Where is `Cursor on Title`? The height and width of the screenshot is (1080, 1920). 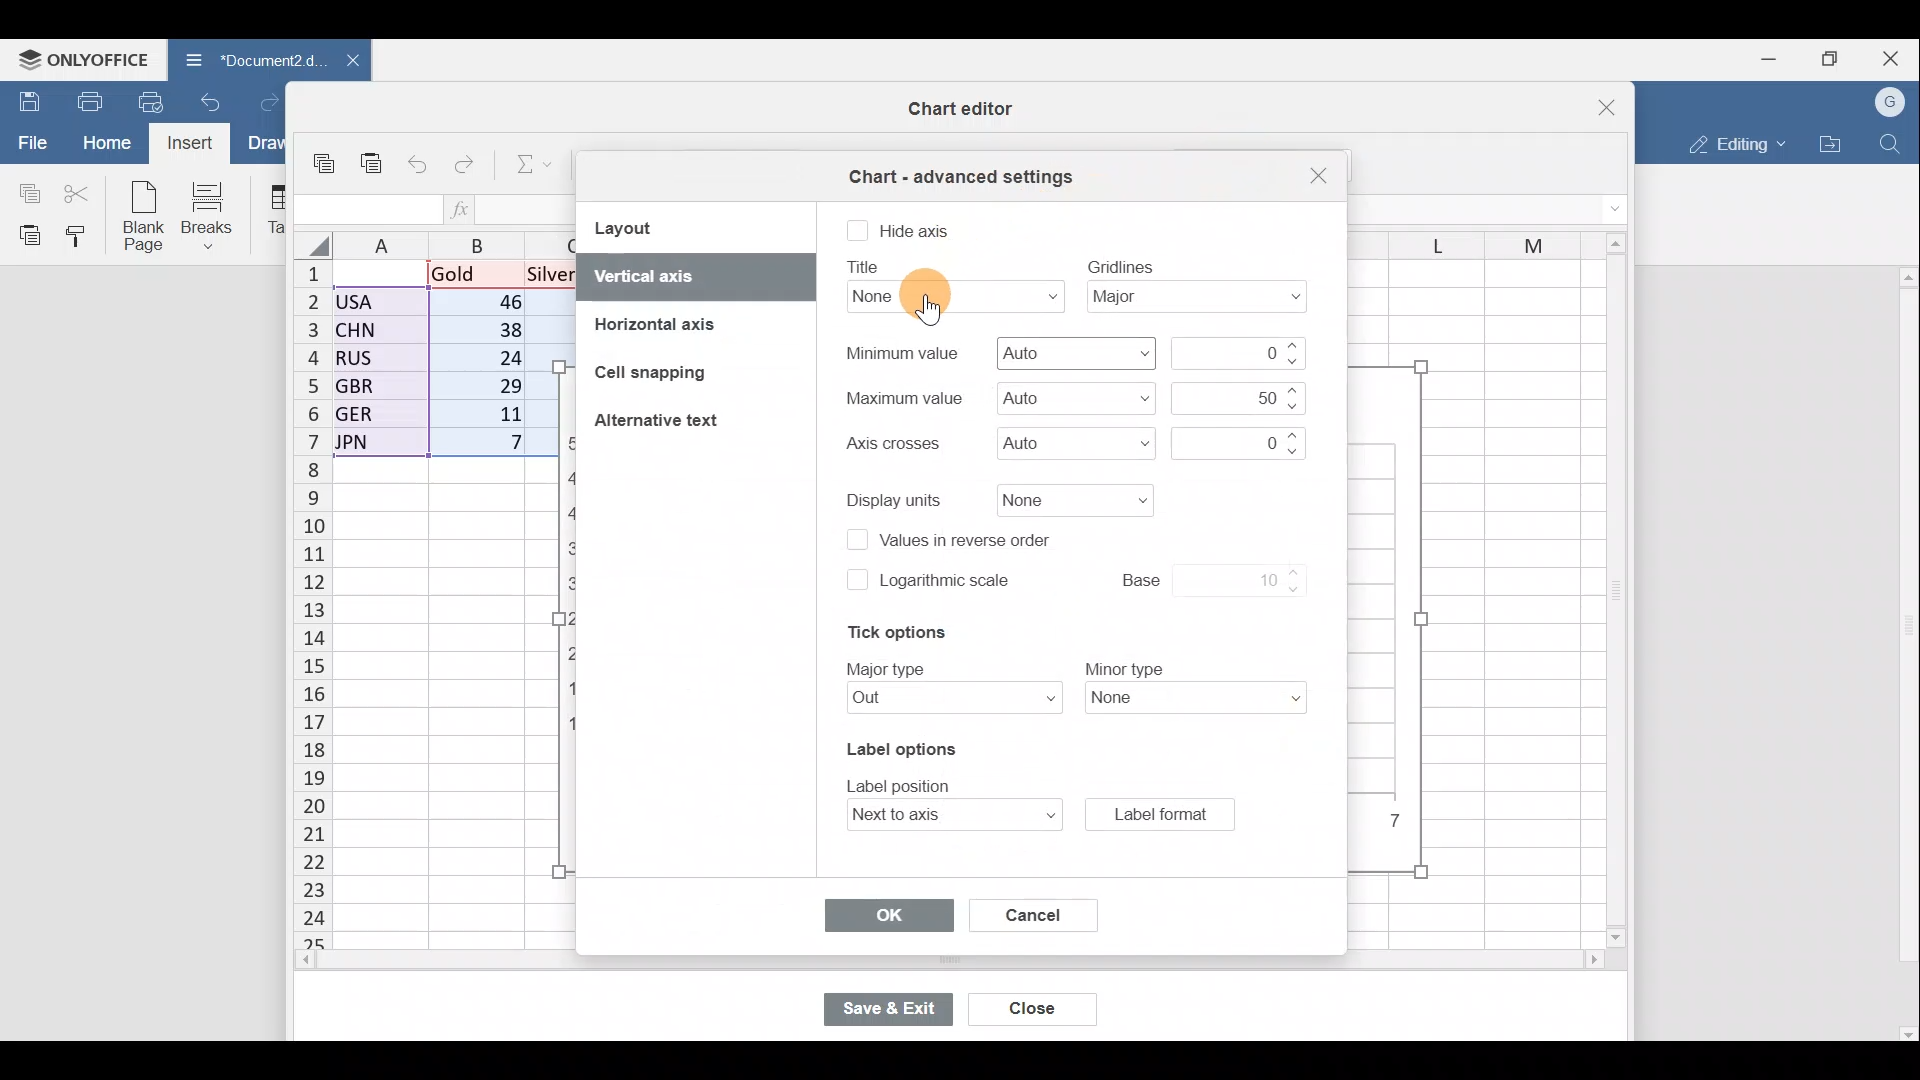 Cursor on Title is located at coordinates (934, 315).